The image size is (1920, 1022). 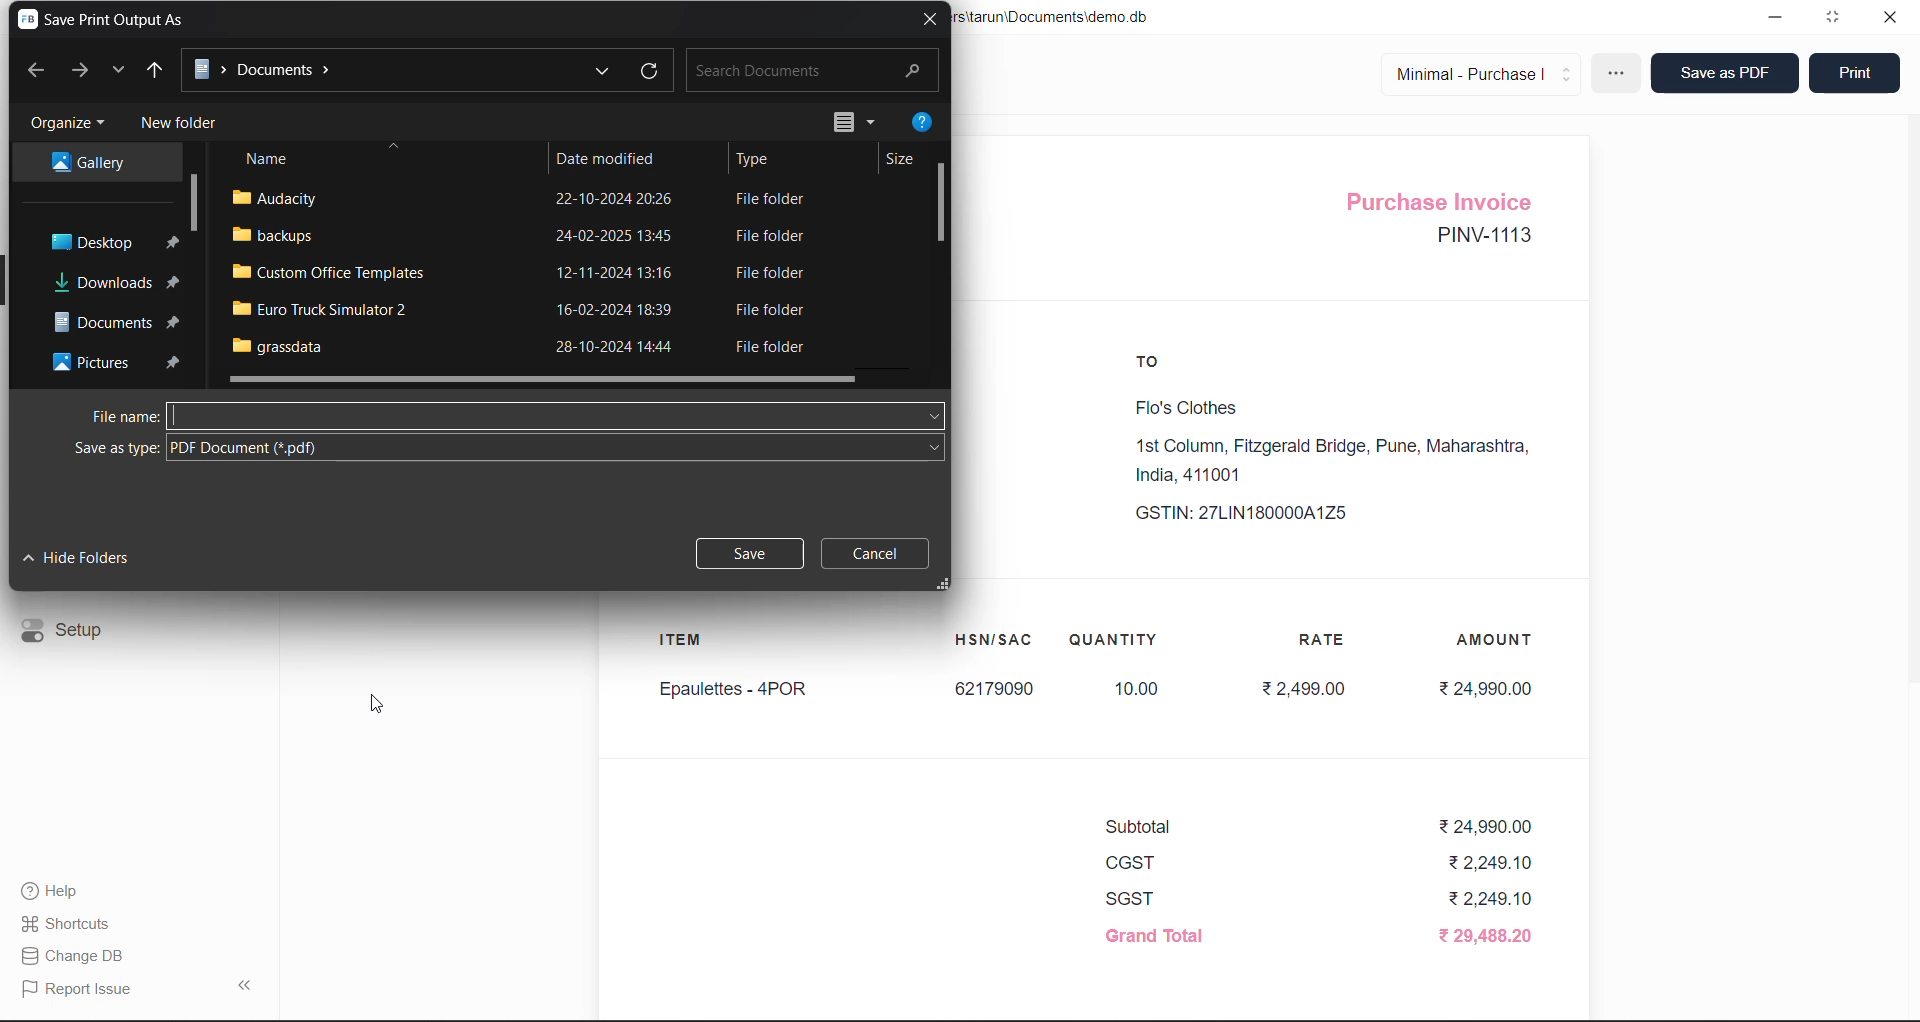 I want to click on backward, so click(x=39, y=69).